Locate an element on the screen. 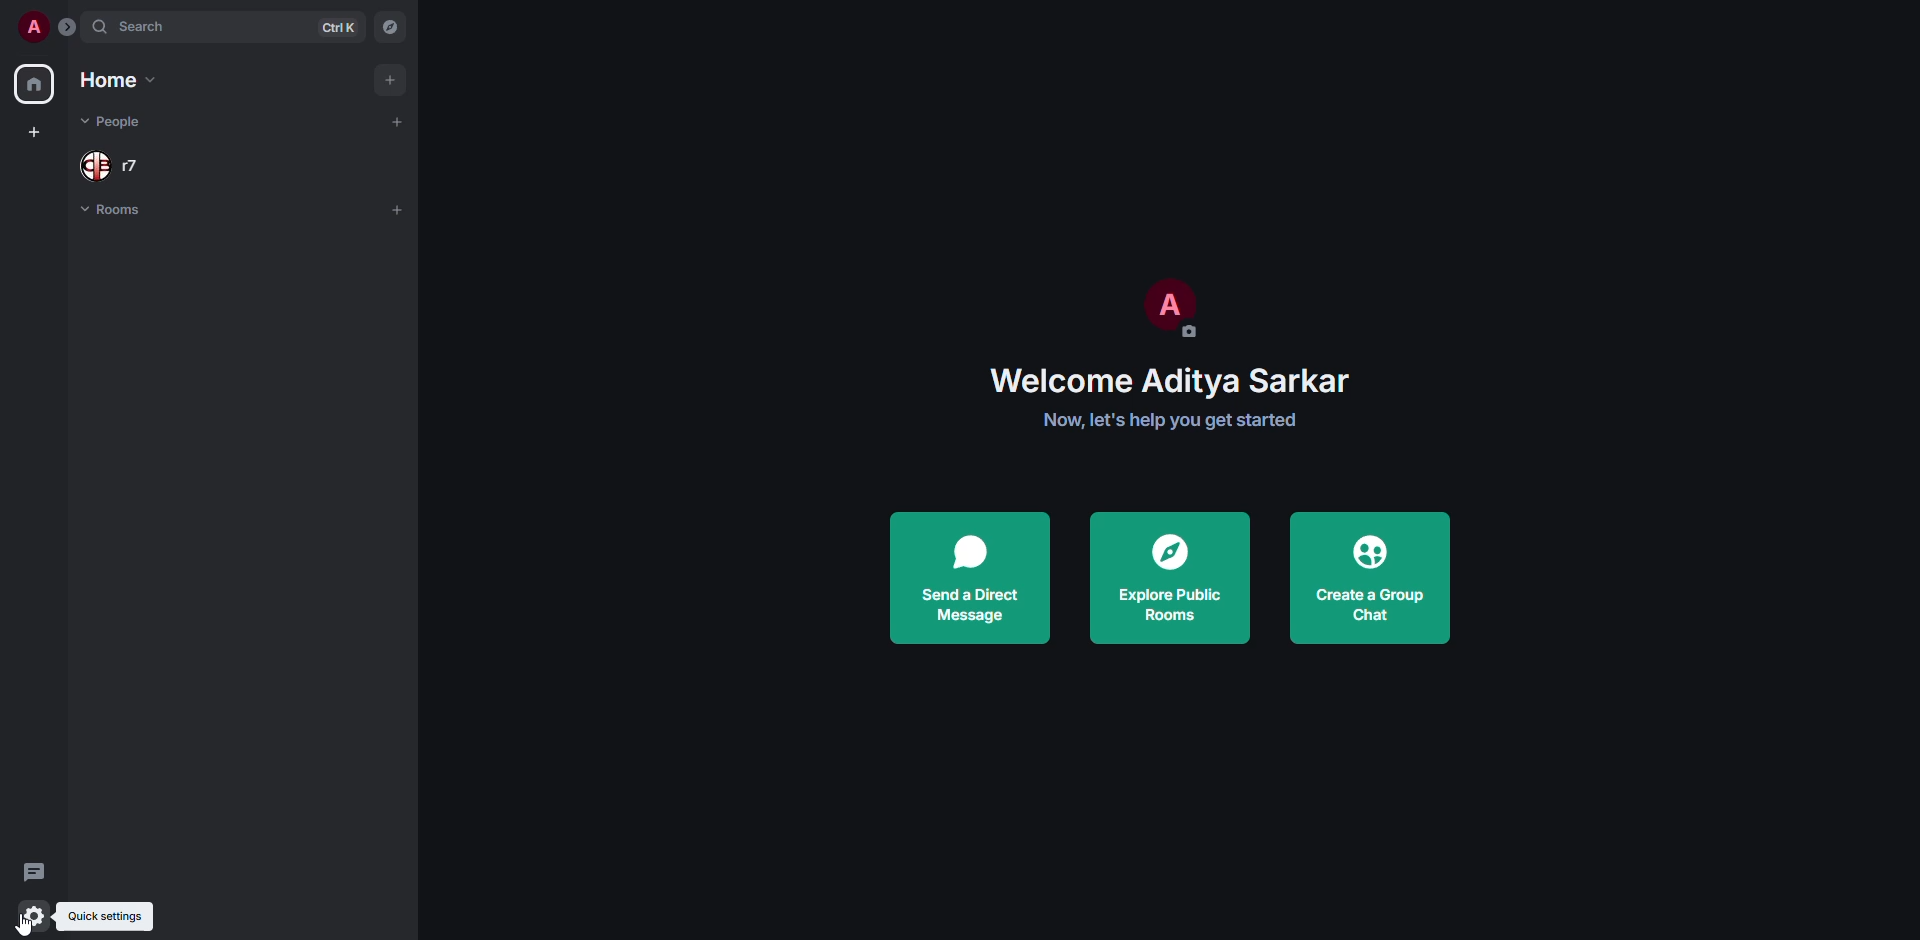 The width and height of the screenshot is (1920, 940). Now, let's help you get started is located at coordinates (1174, 421).